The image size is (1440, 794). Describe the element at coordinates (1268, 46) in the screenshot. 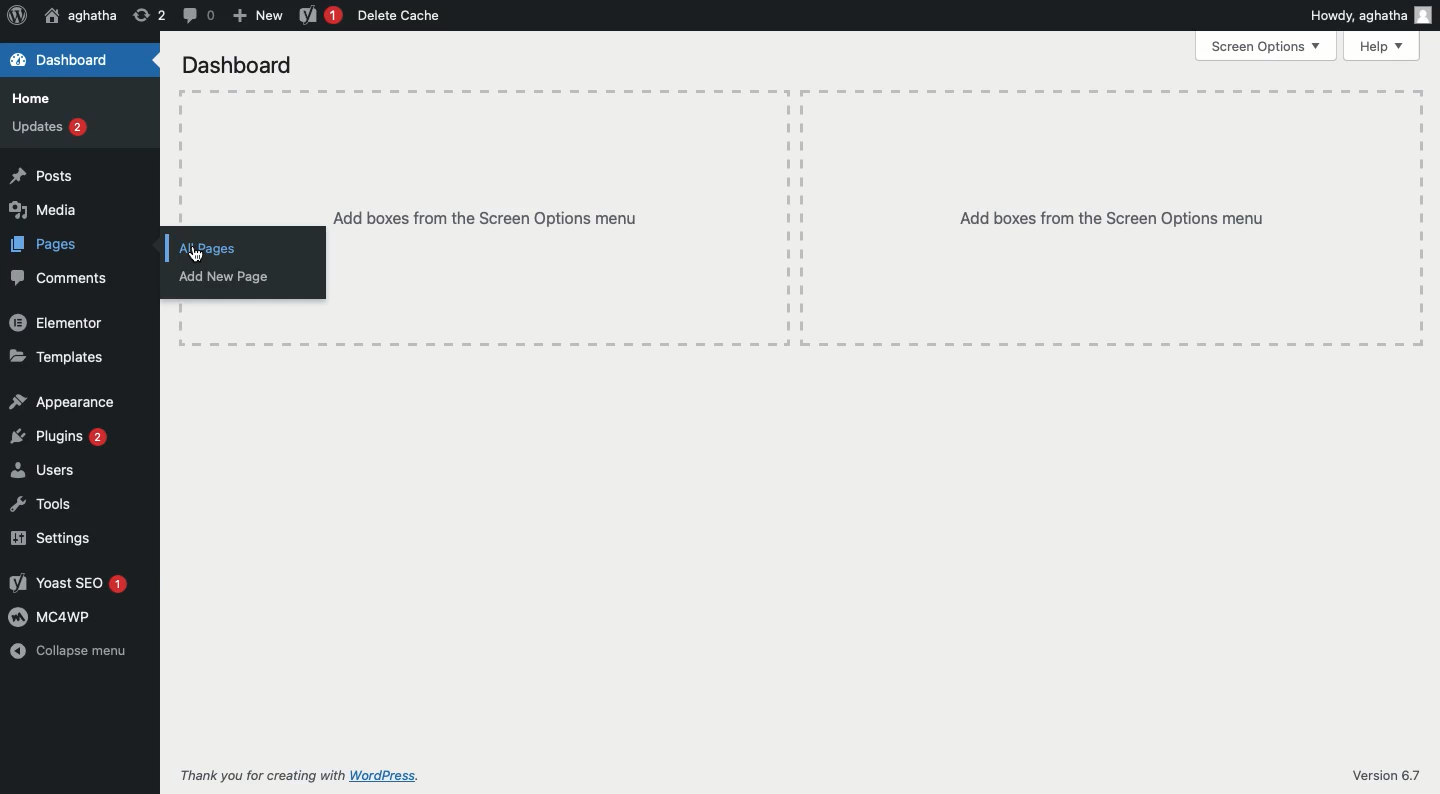

I see `Screen options` at that location.